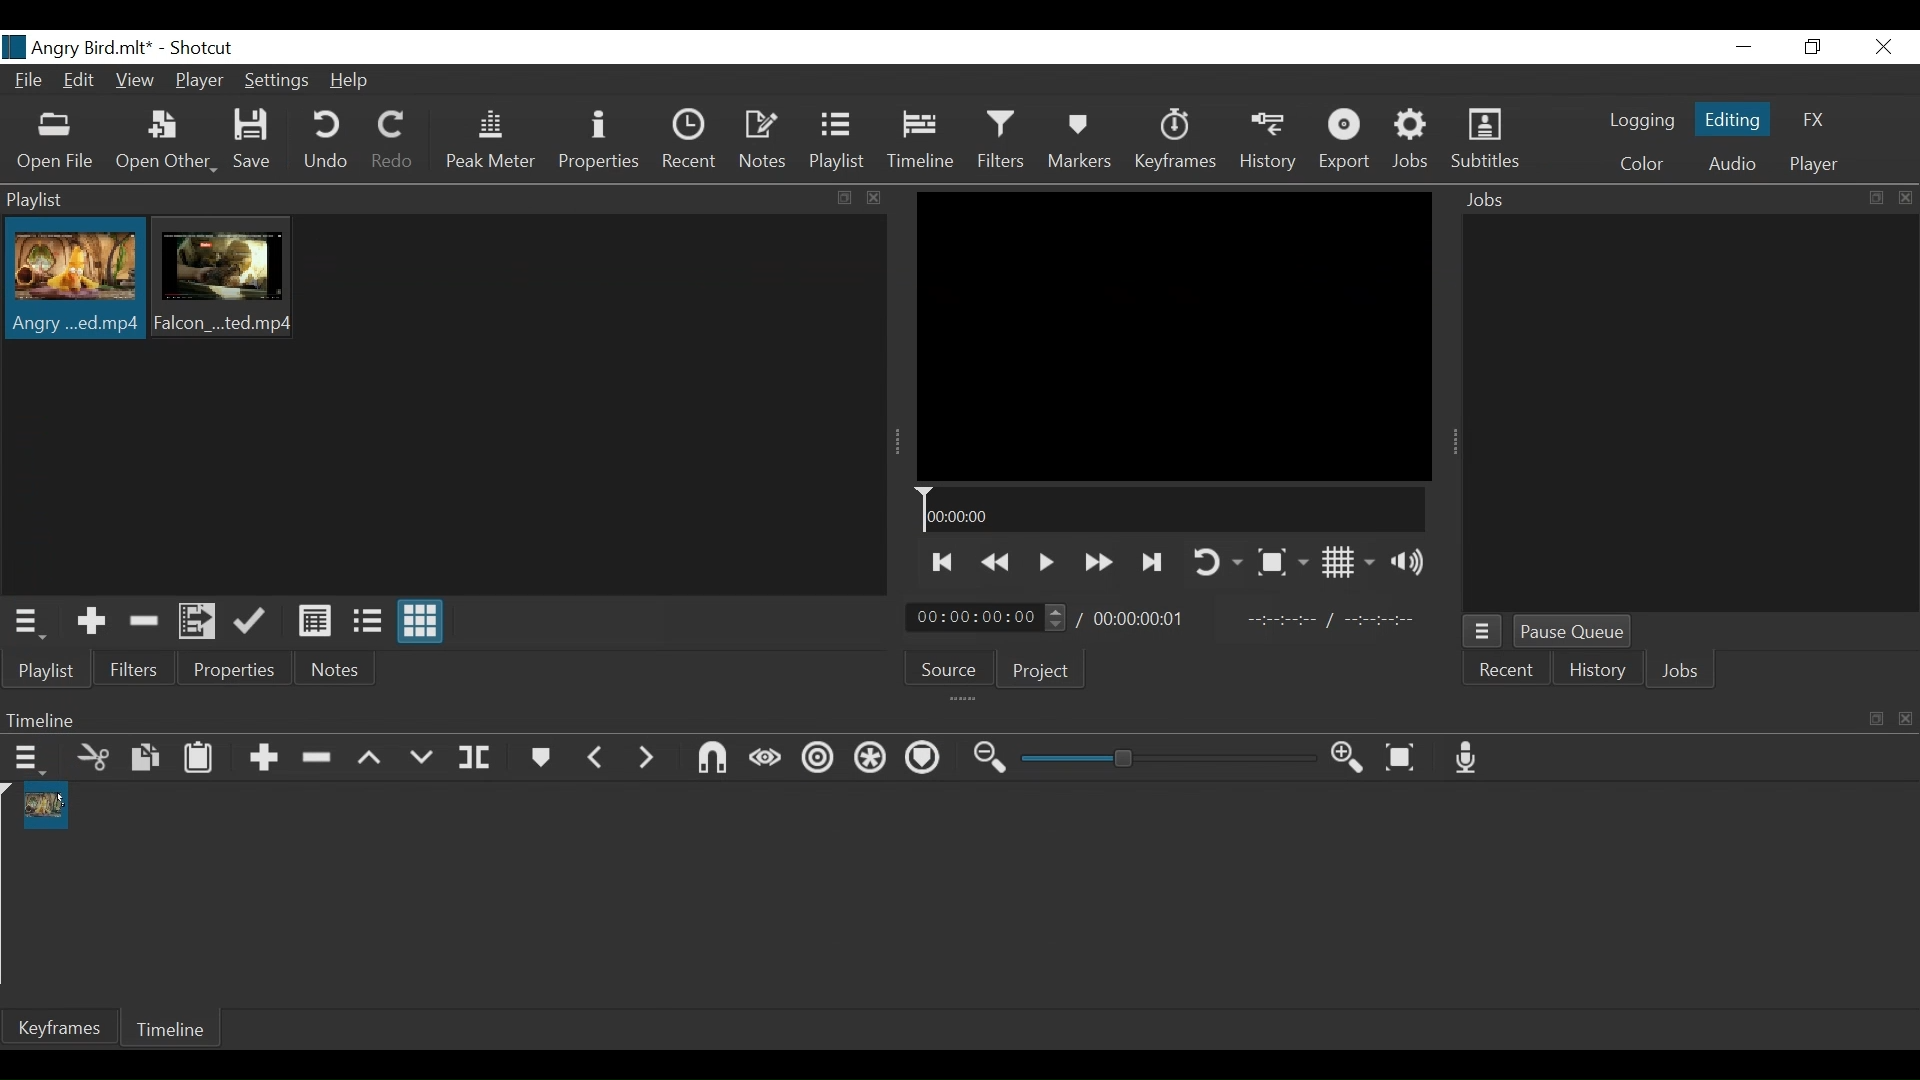 Image resolution: width=1920 pixels, height=1080 pixels. I want to click on Clip, so click(44, 805).